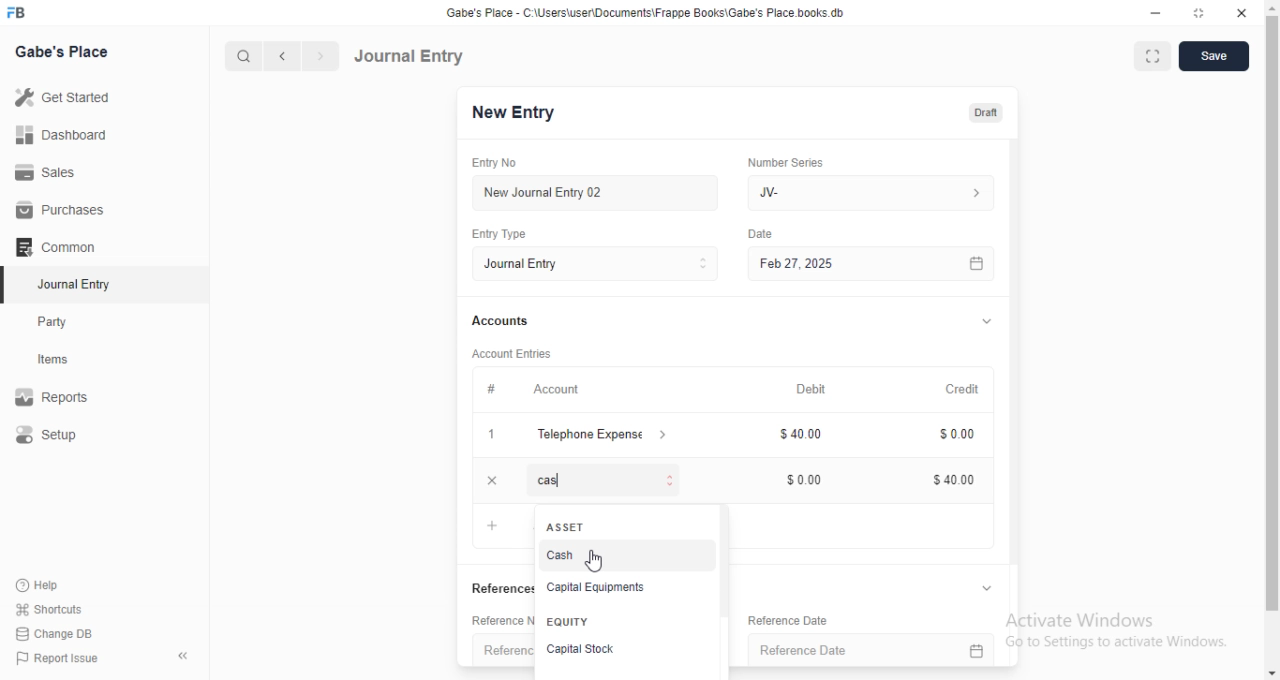 The height and width of the screenshot is (680, 1280). What do you see at coordinates (958, 436) in the screenshot?
I see `0.00` at bounding box center [958, 436].